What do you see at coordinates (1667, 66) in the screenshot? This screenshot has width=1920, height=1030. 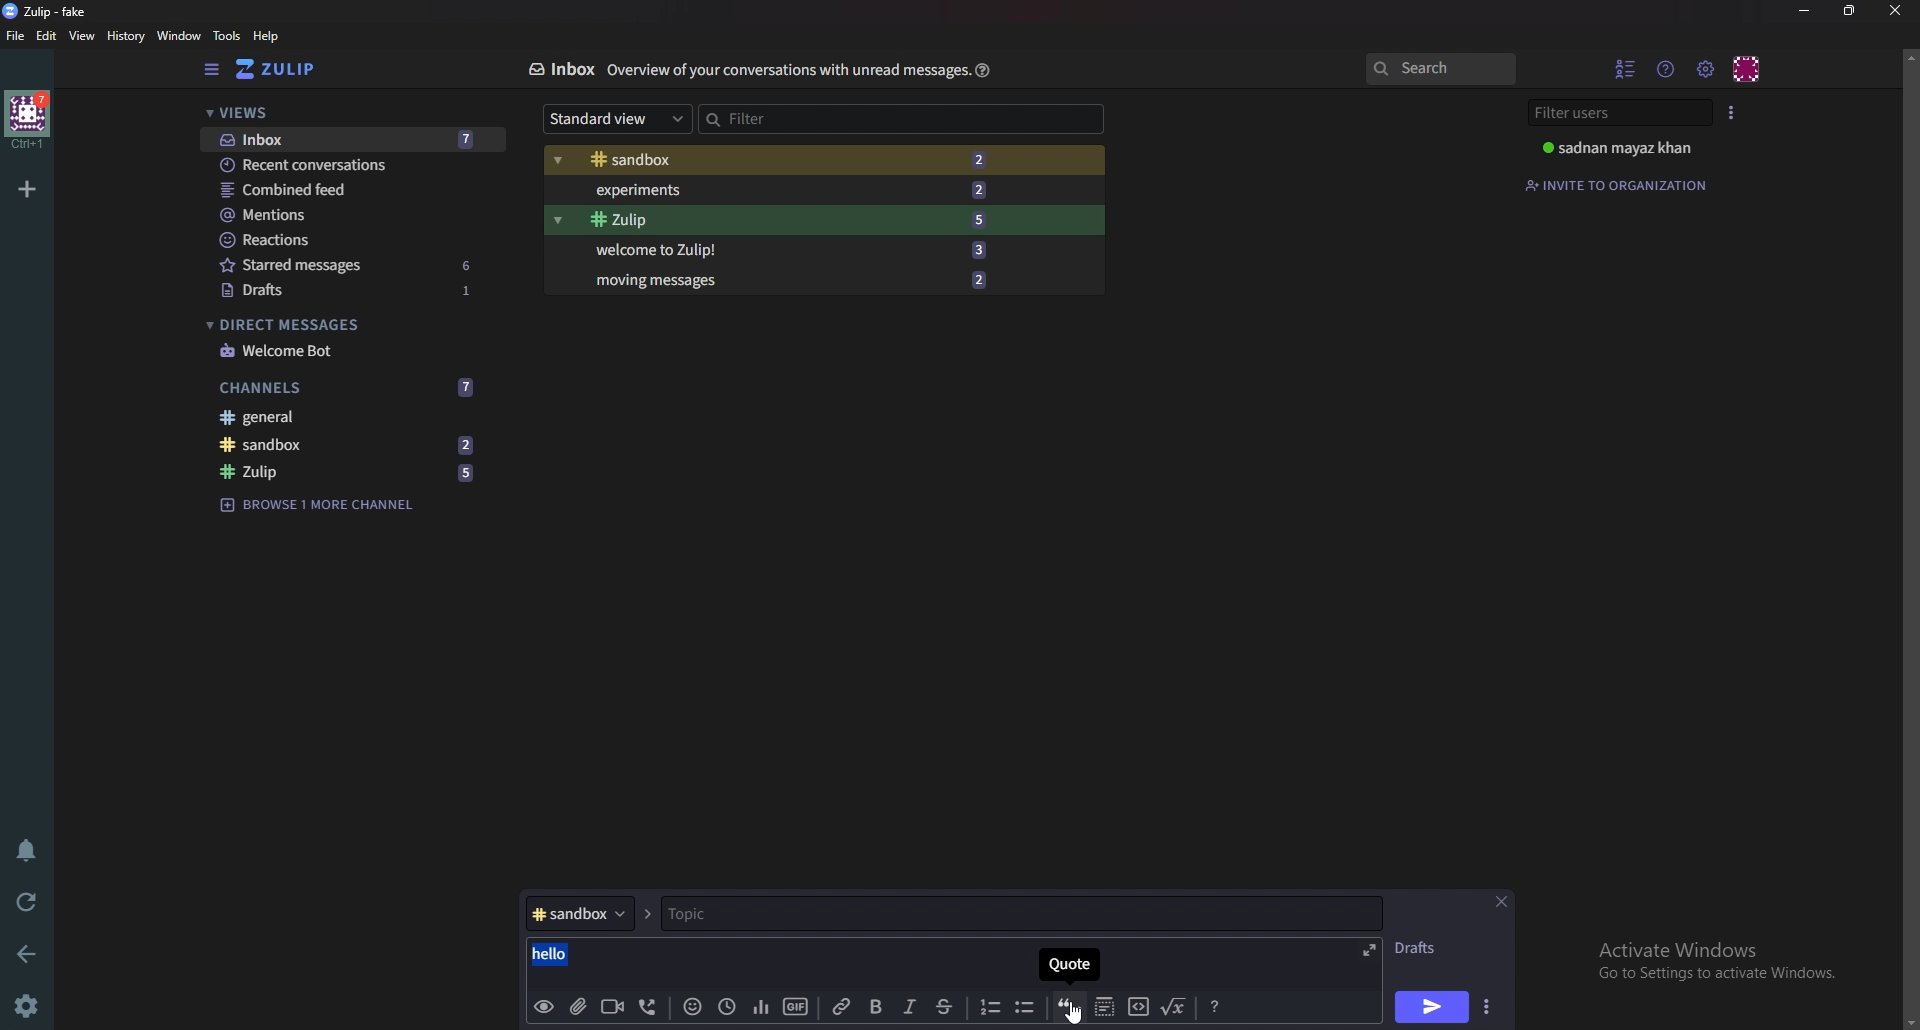 I see `Help menu` at bounding box center [1667, 66].